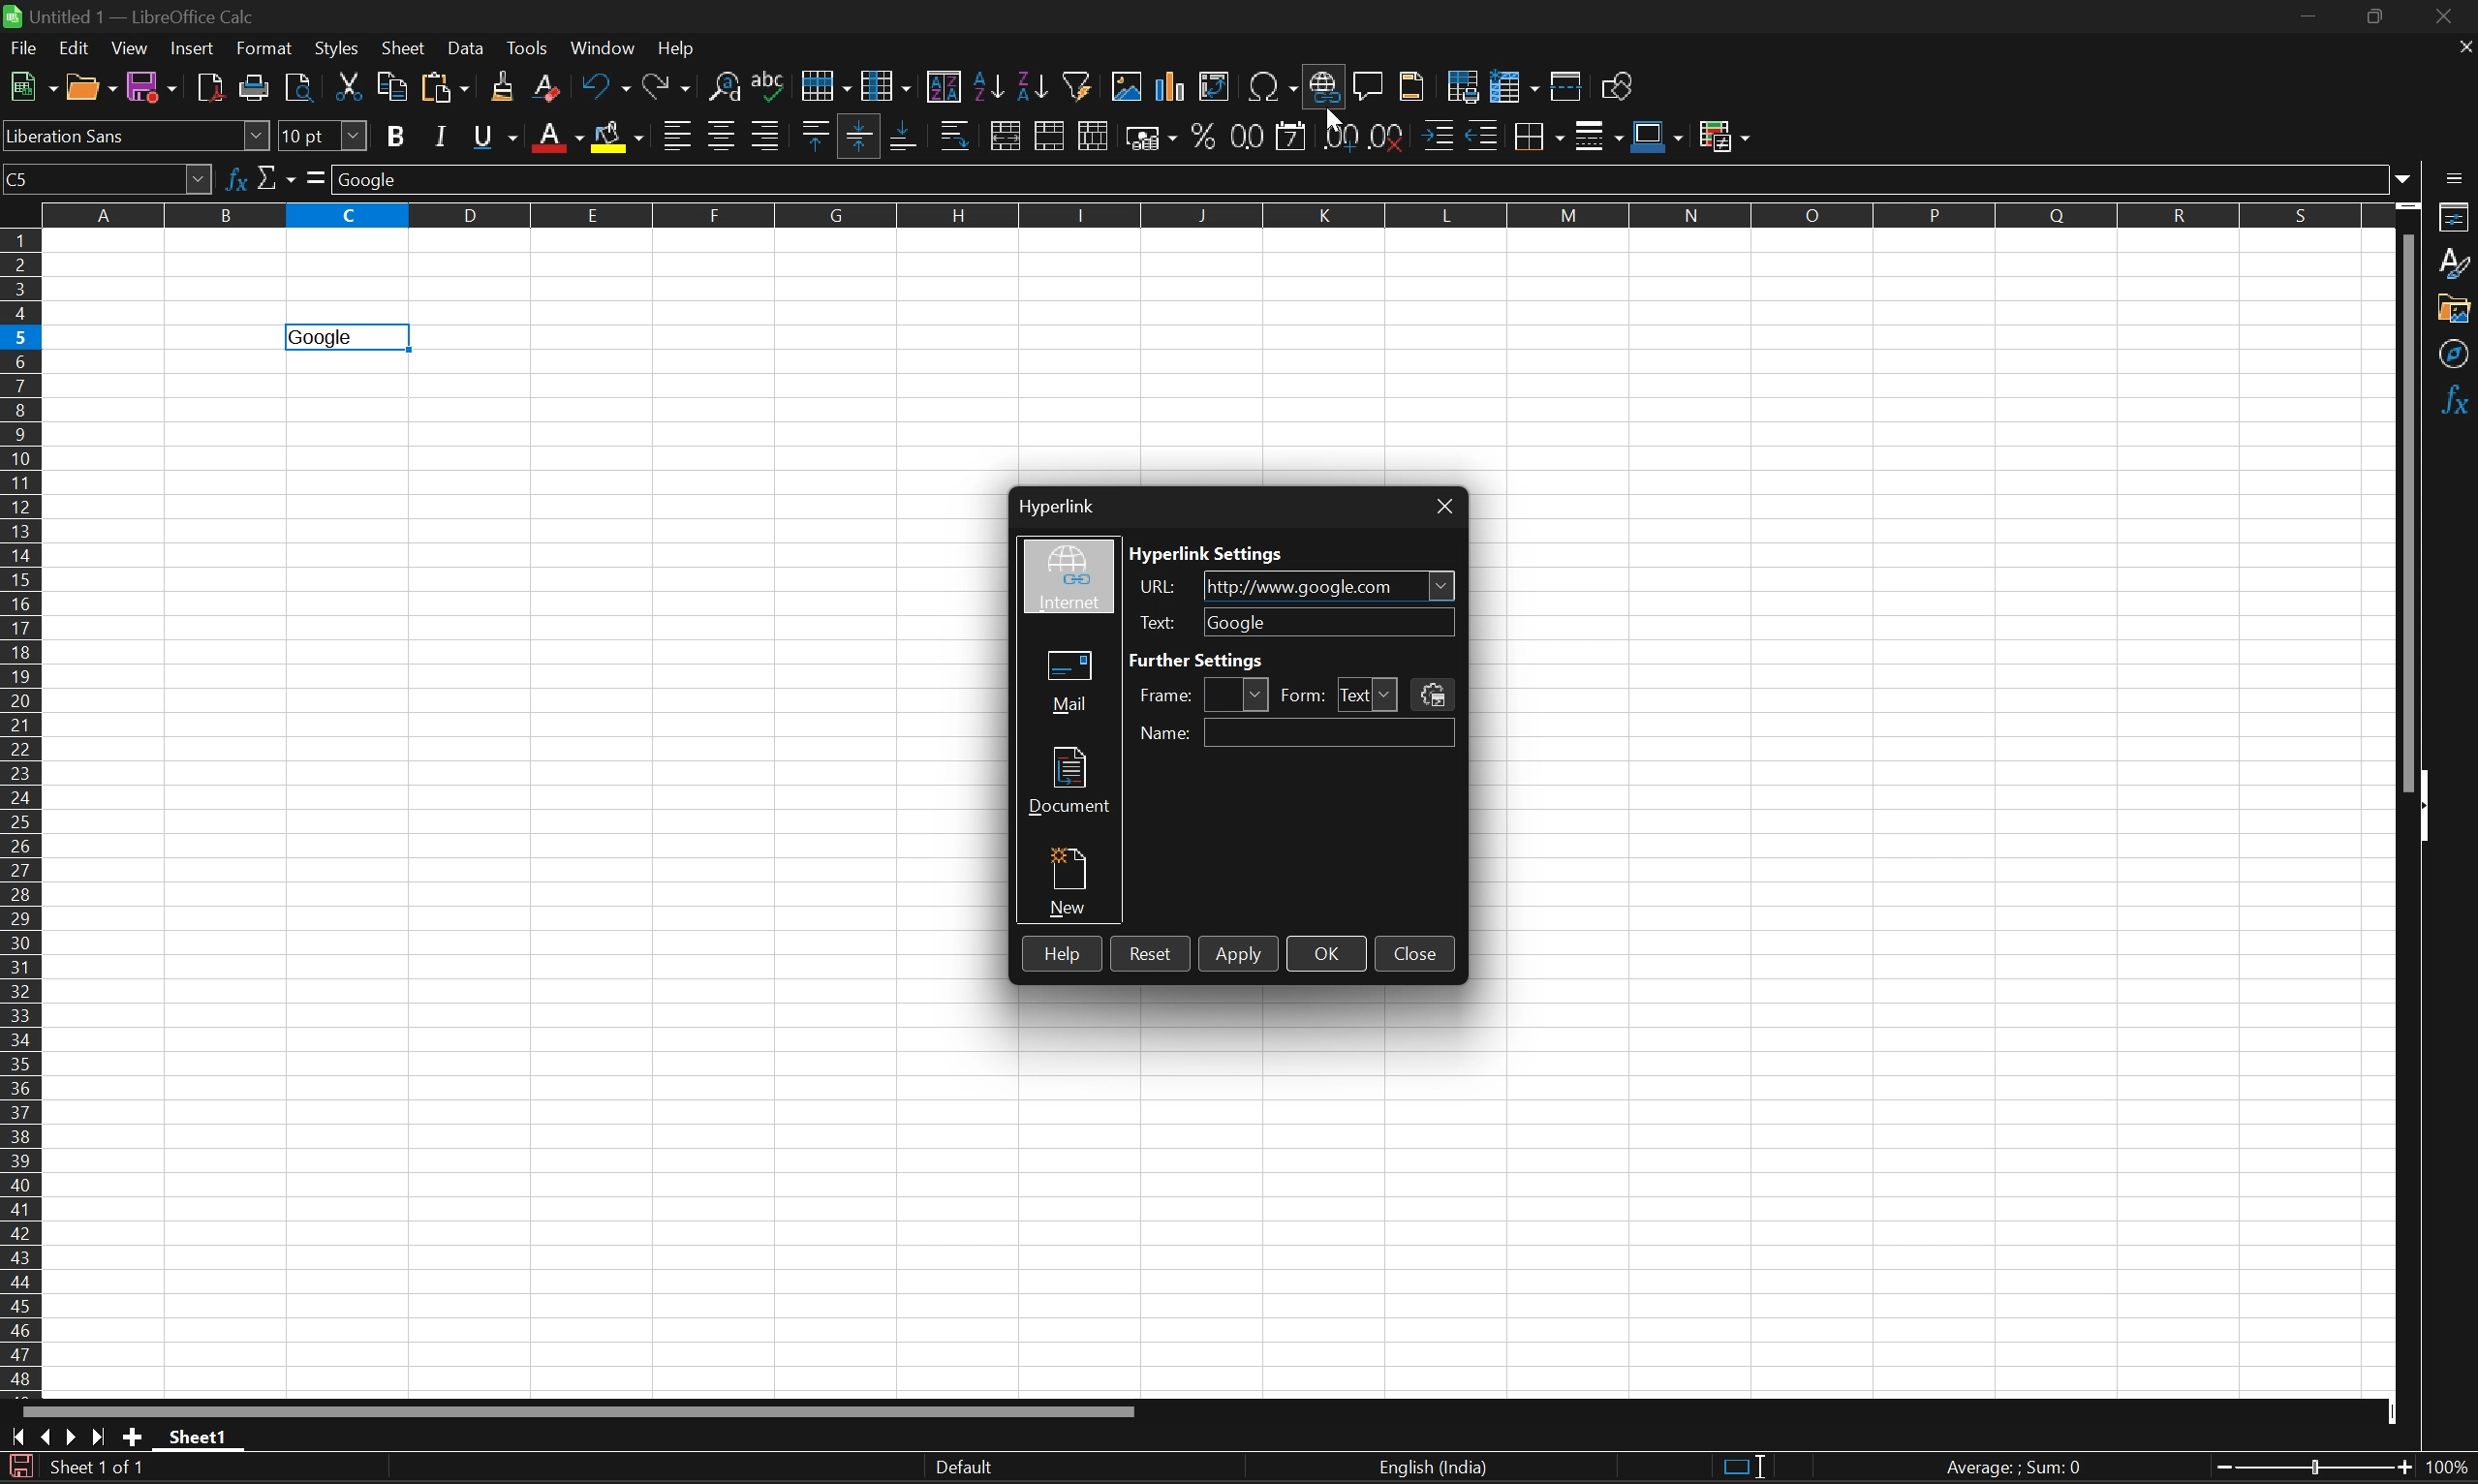  I want to click on Reset, so click(1152, 955).